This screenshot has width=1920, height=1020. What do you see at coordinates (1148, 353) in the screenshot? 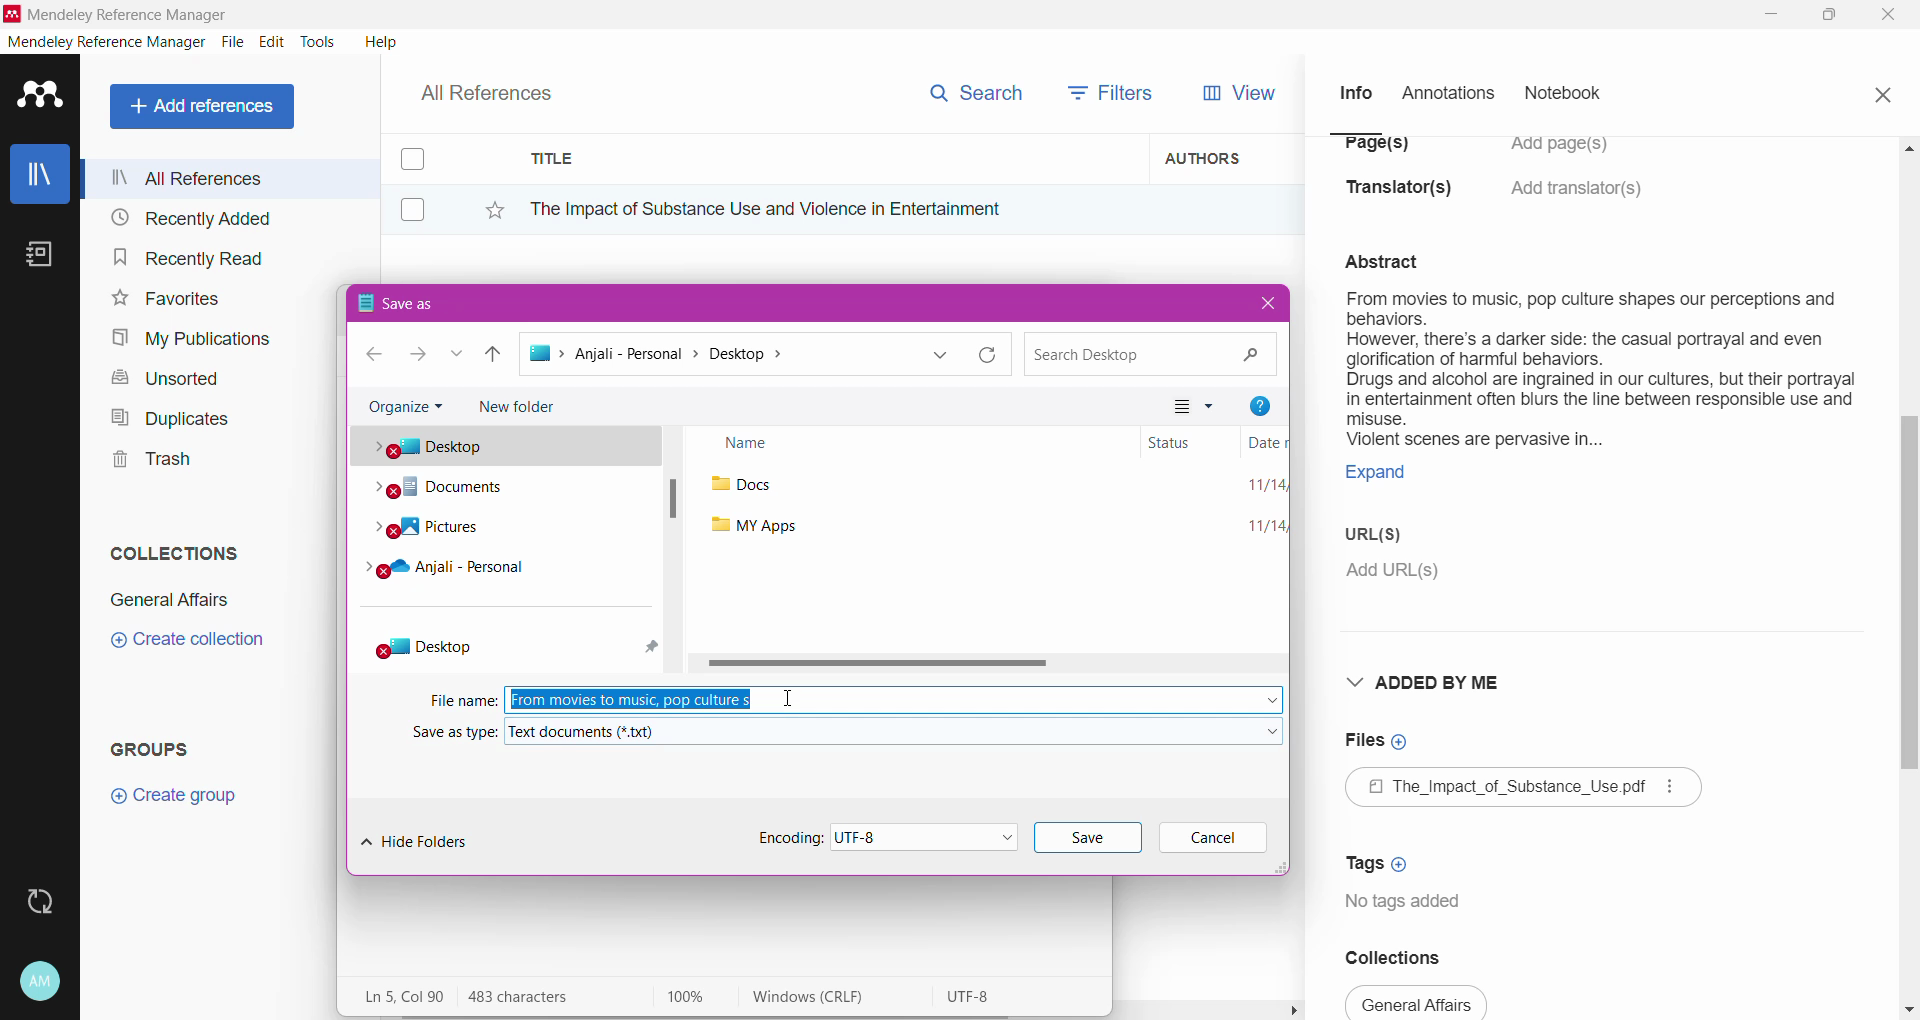
I see `Search current path` at bounding box center [1148, 353].